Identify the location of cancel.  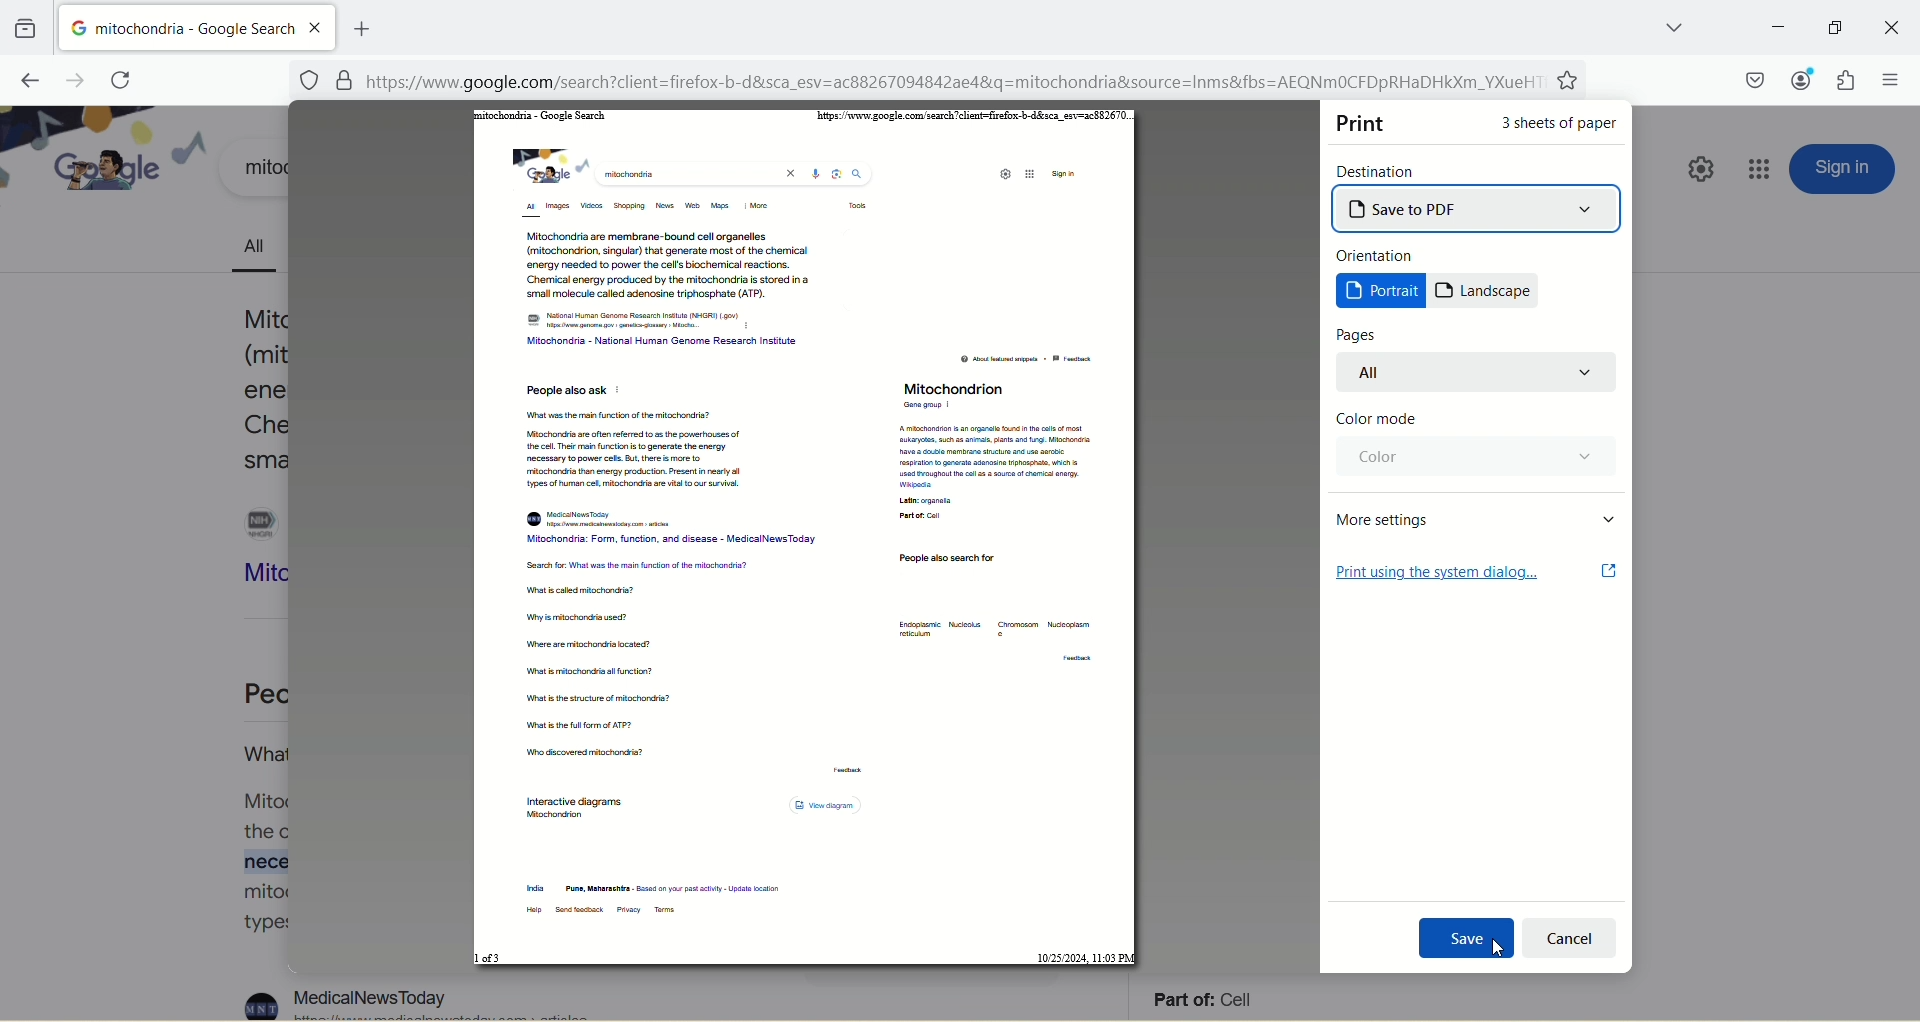
(1569, 940).